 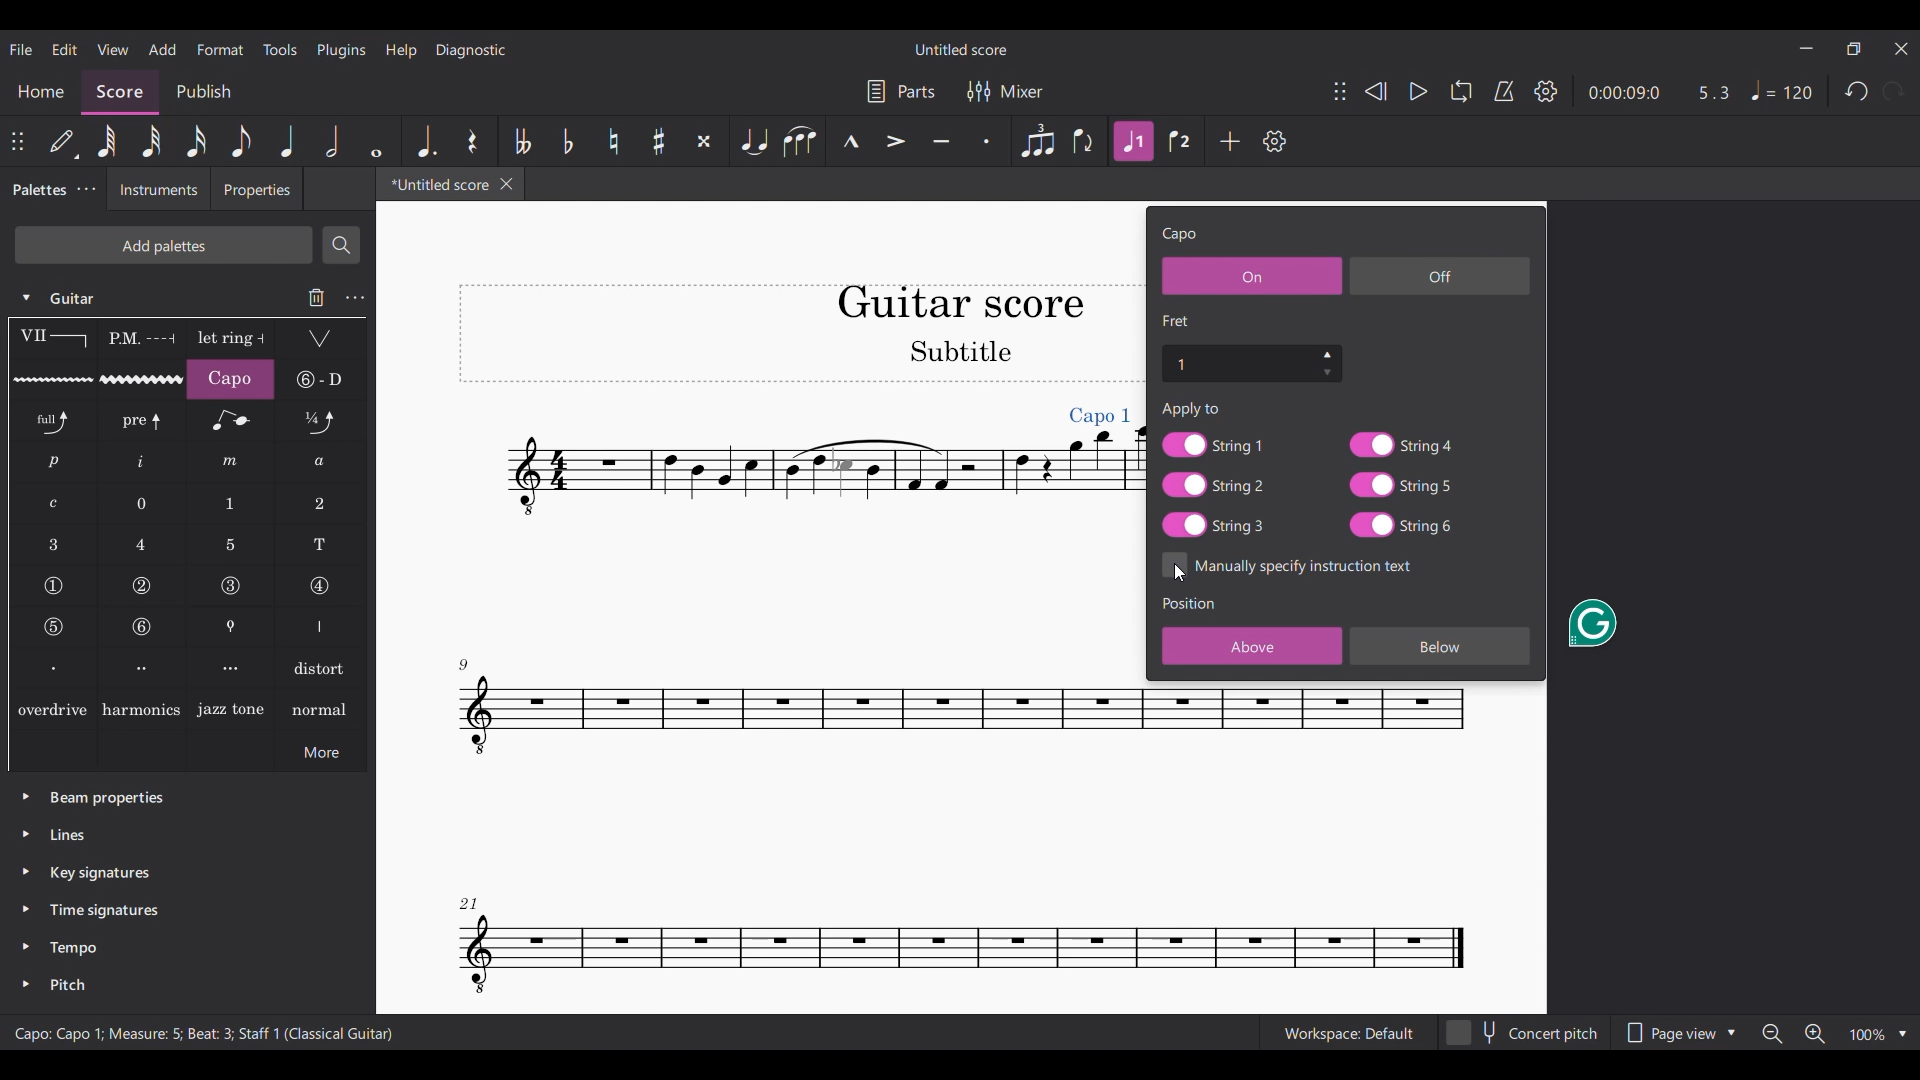 I want to click on Click to expand pitch palette, so click(x=26, y=984).